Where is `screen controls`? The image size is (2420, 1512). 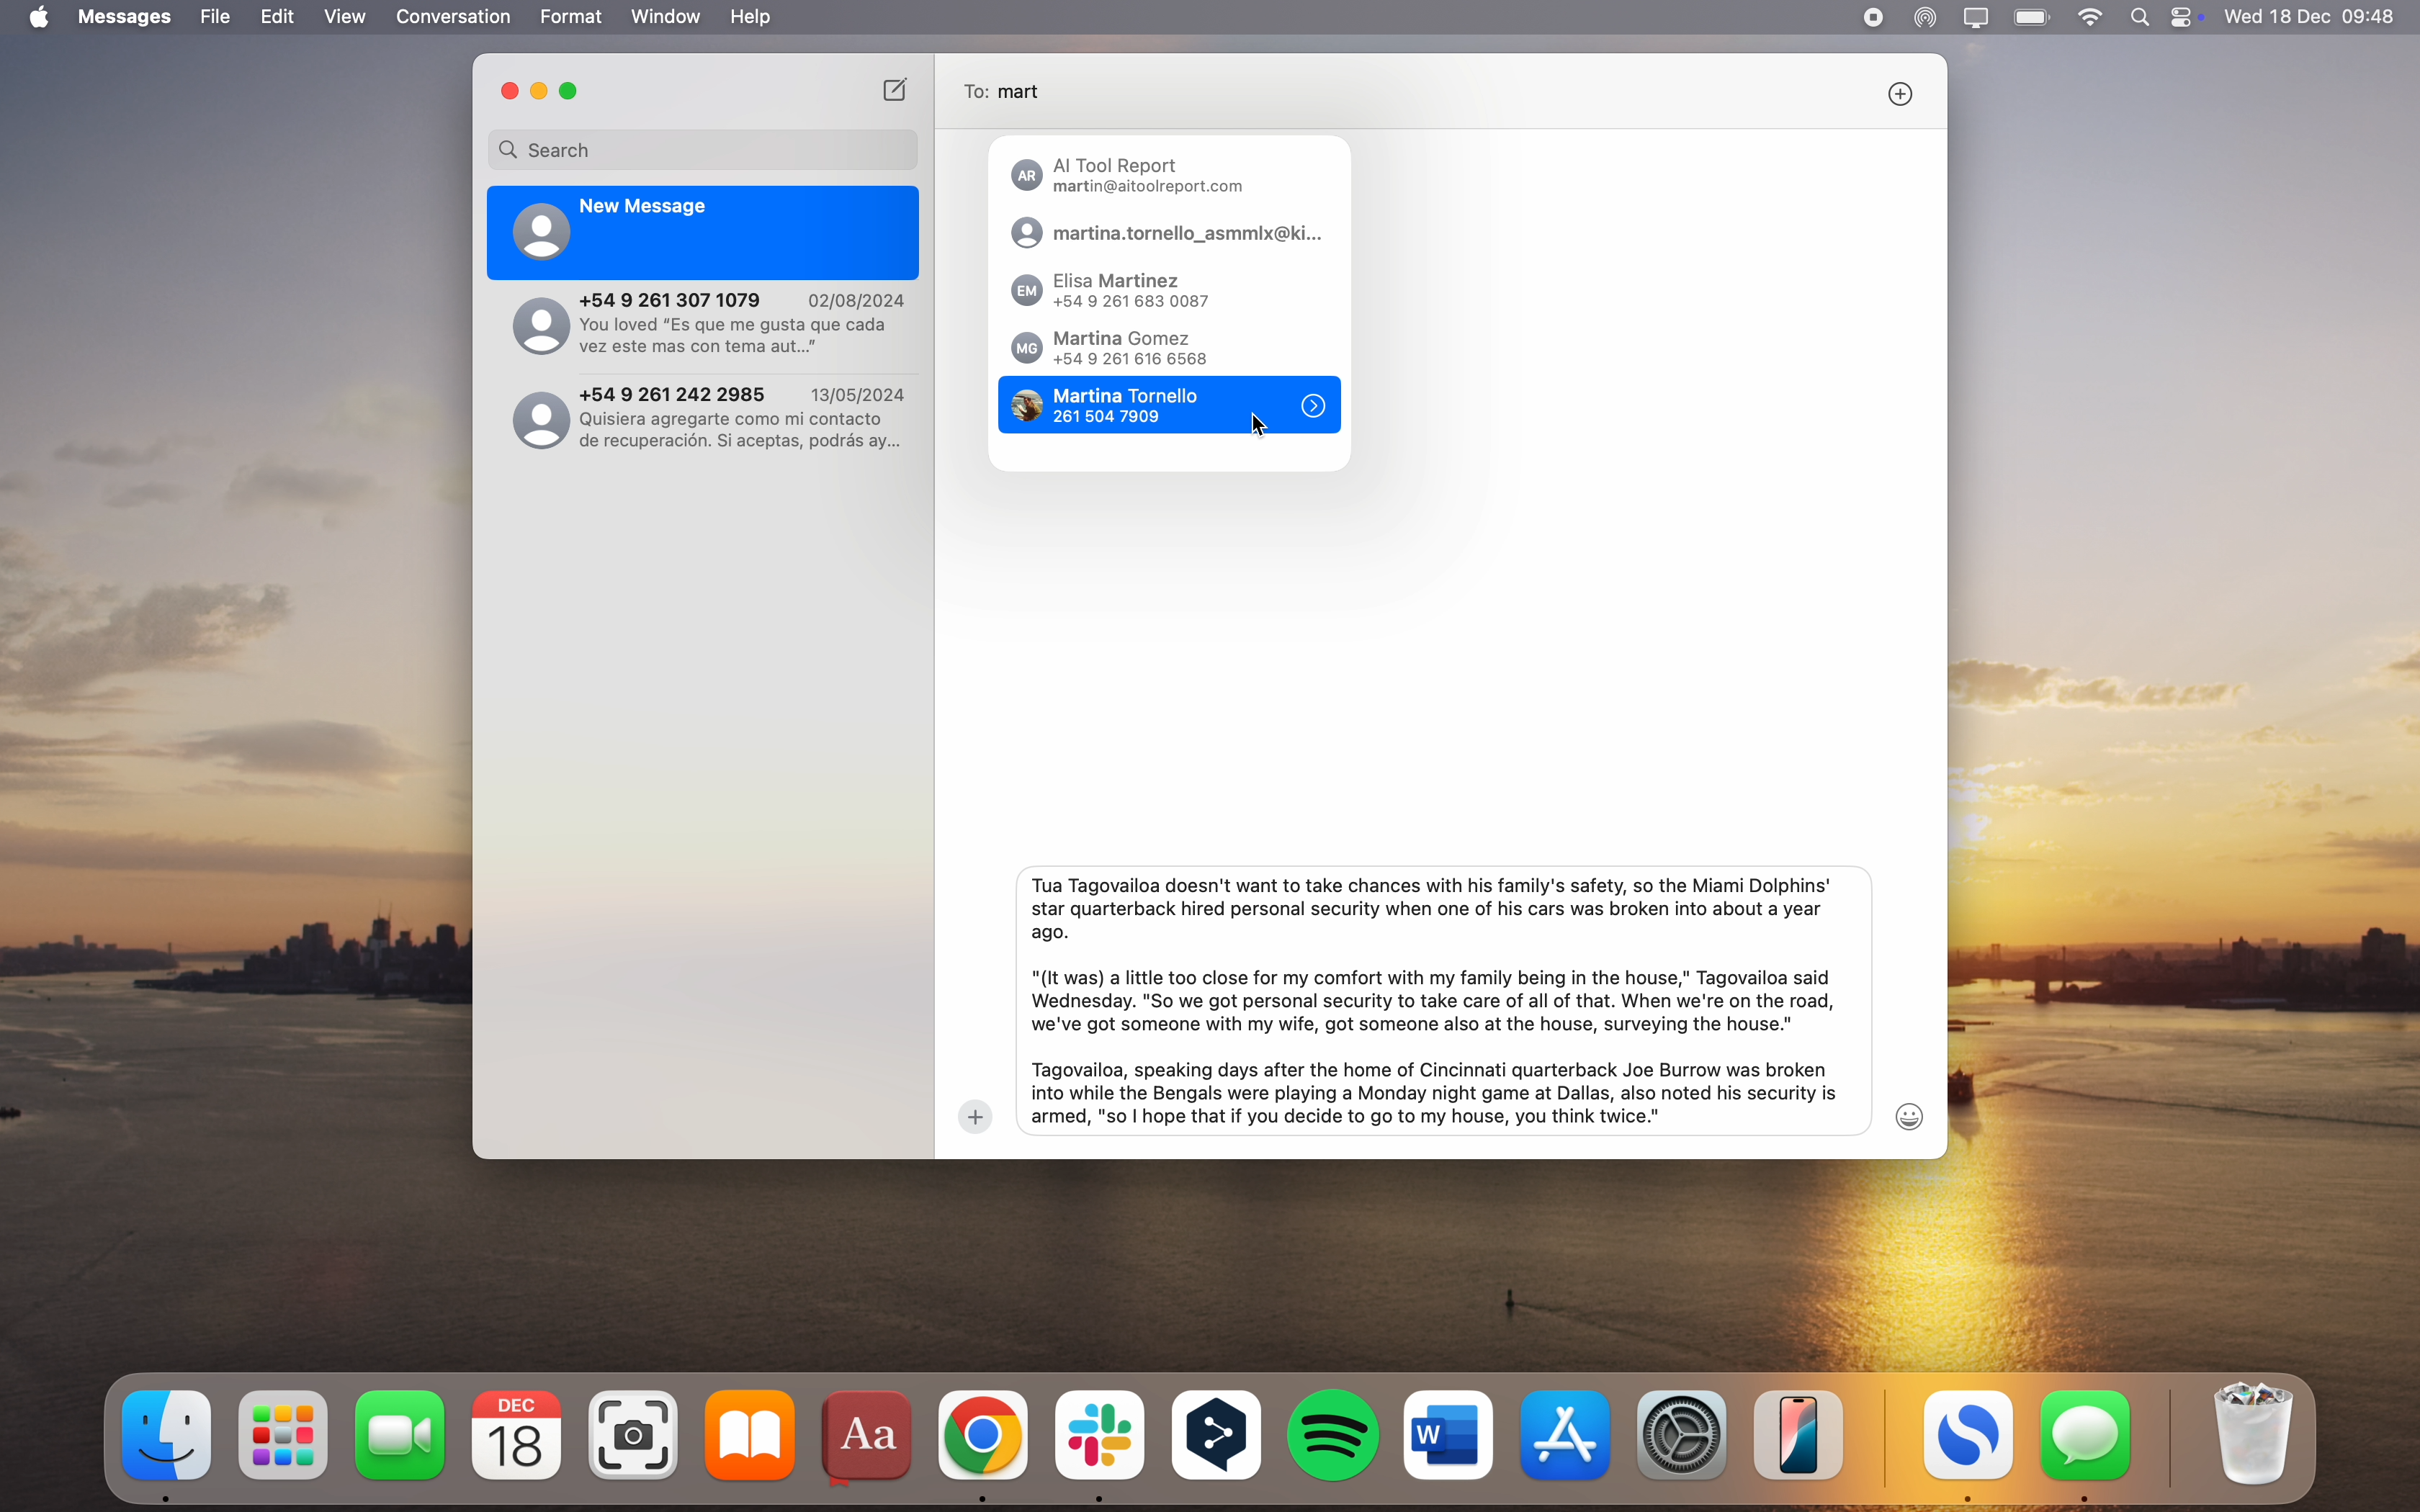
screen controls is located at coordinates (2190, 17).